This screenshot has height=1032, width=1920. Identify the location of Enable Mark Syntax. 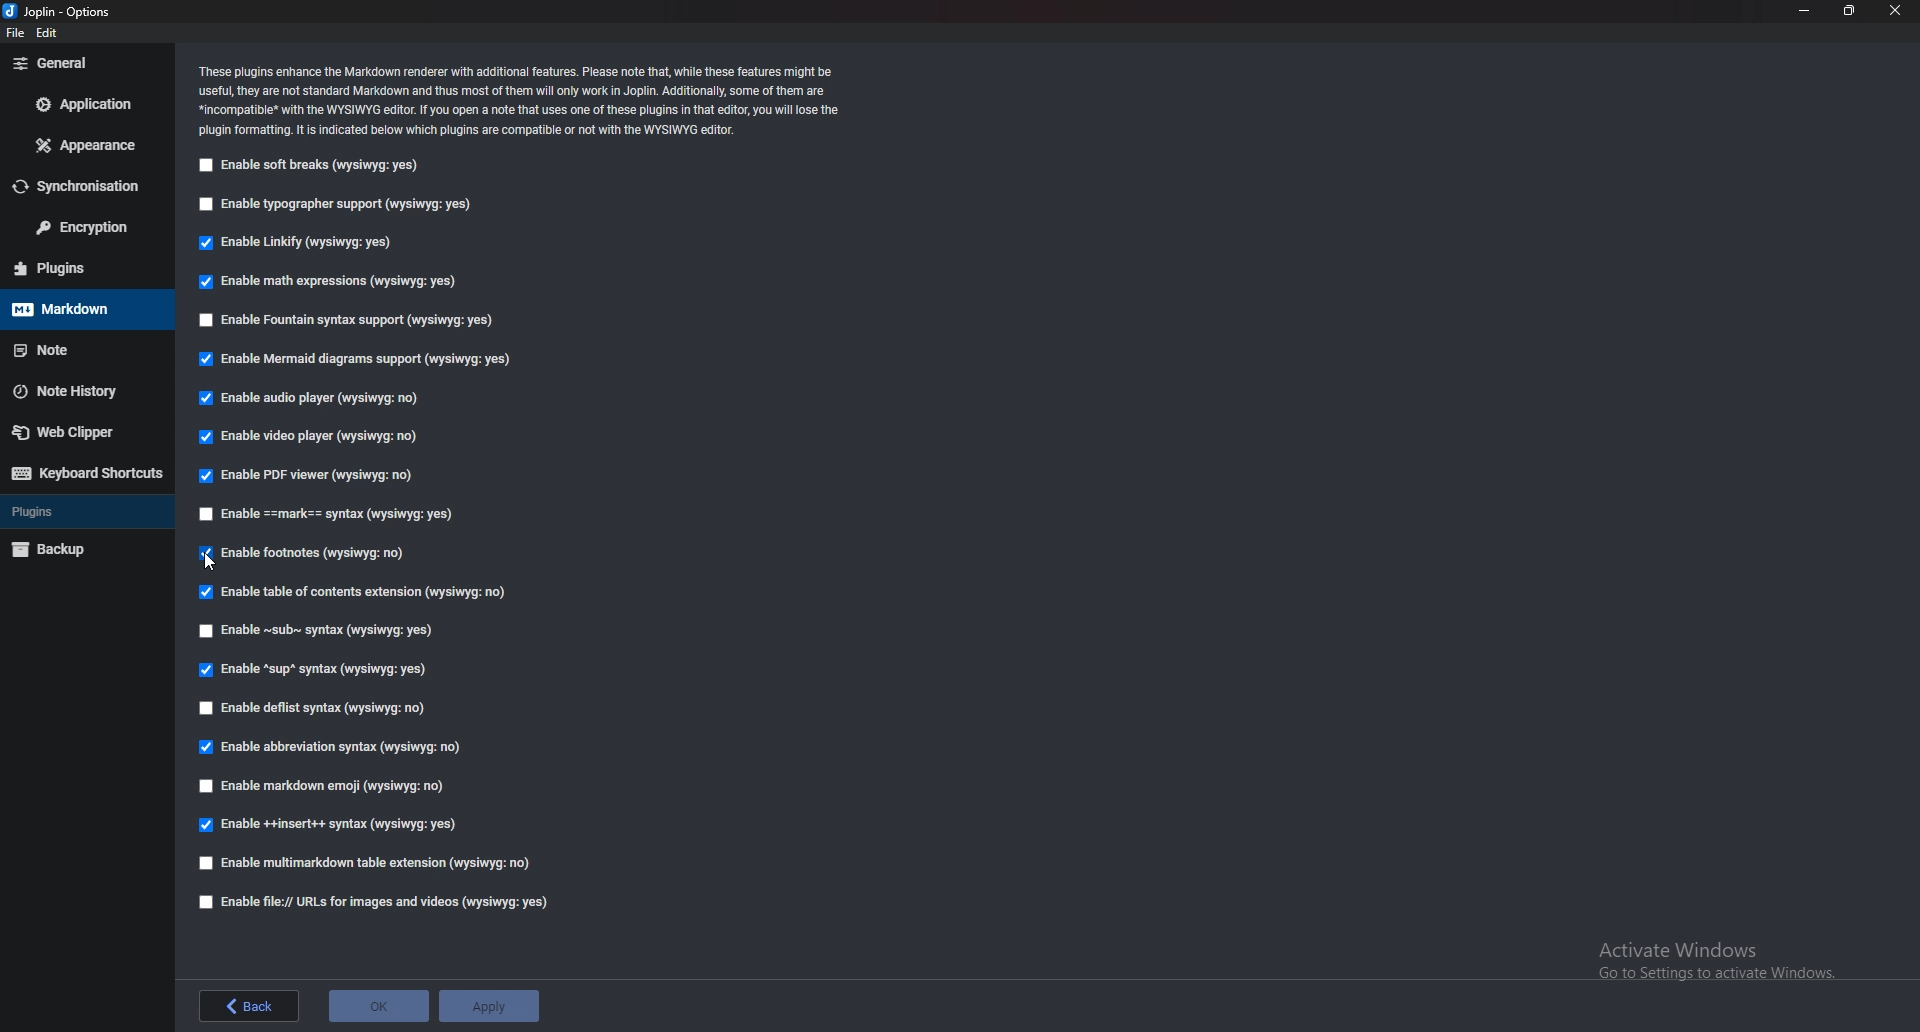
(340, 513).